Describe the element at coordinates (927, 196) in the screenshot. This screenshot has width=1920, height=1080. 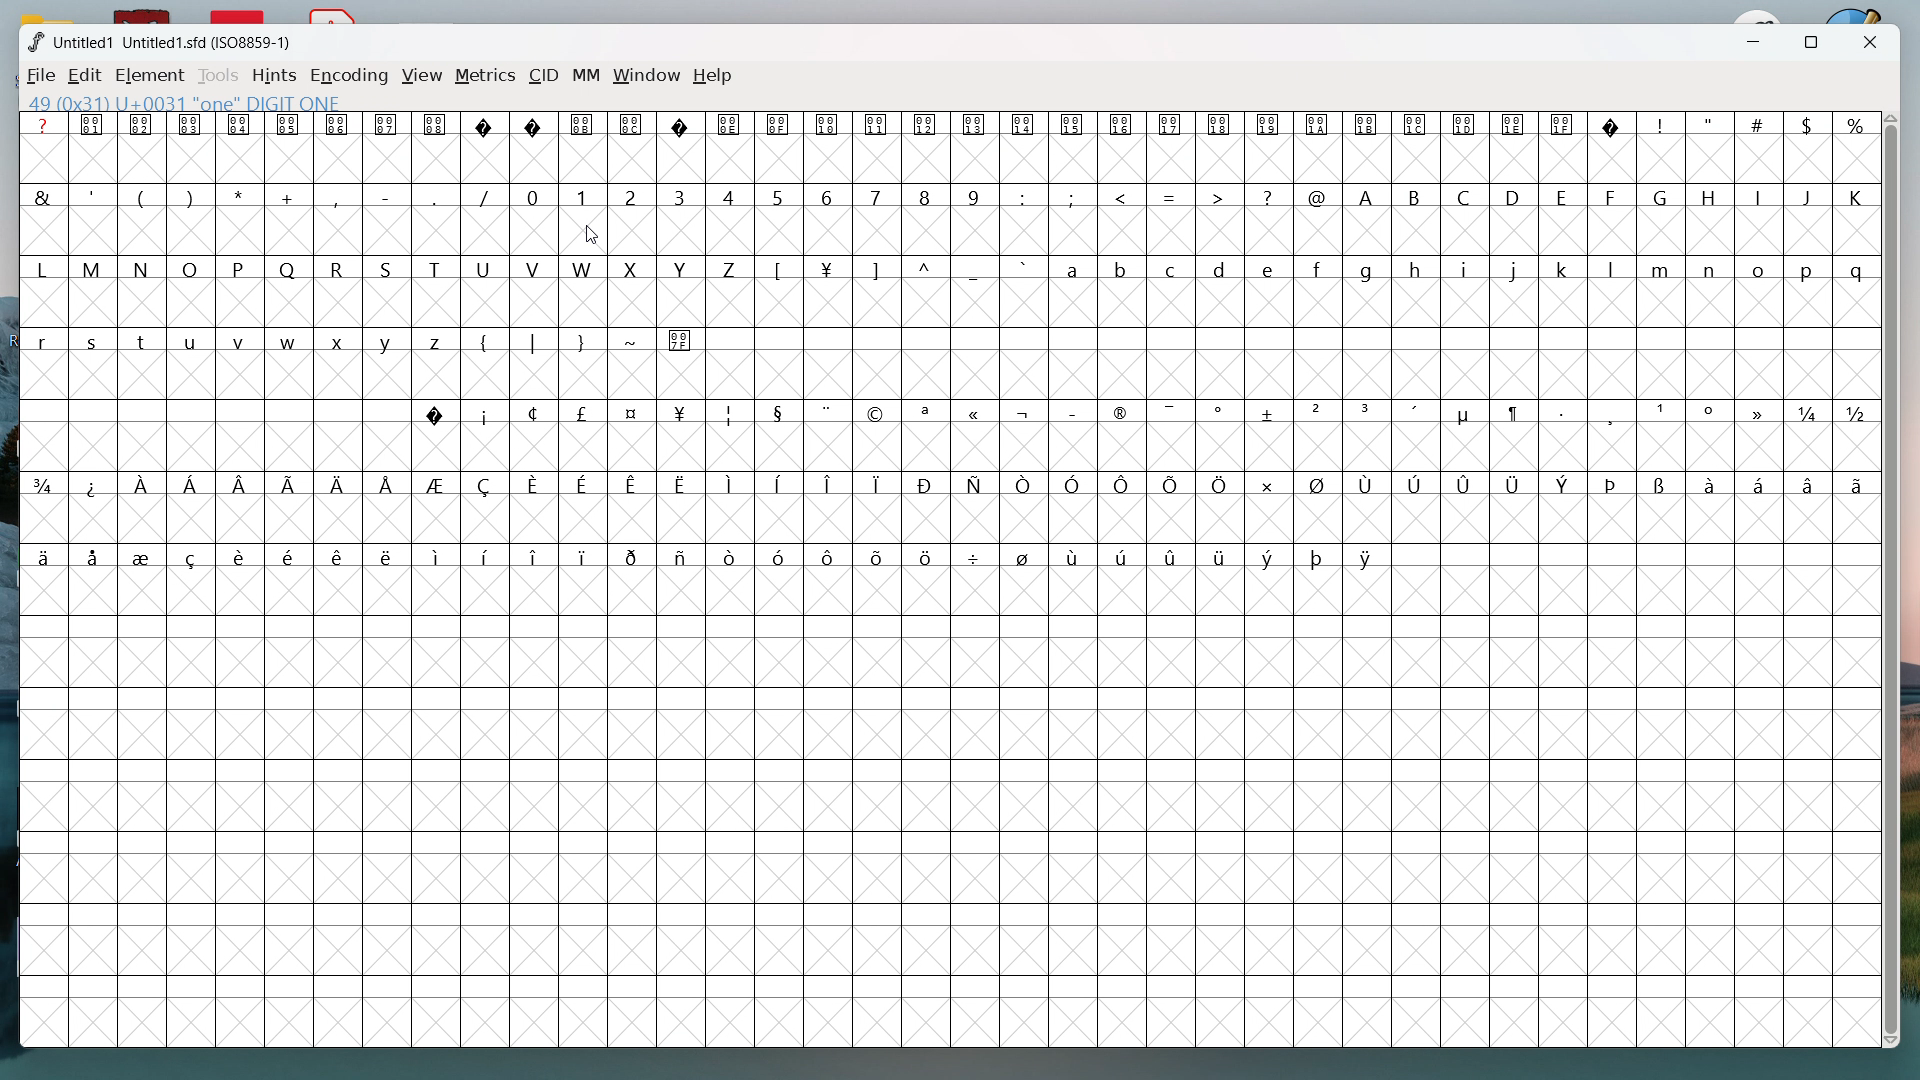
I see `8` at that location.